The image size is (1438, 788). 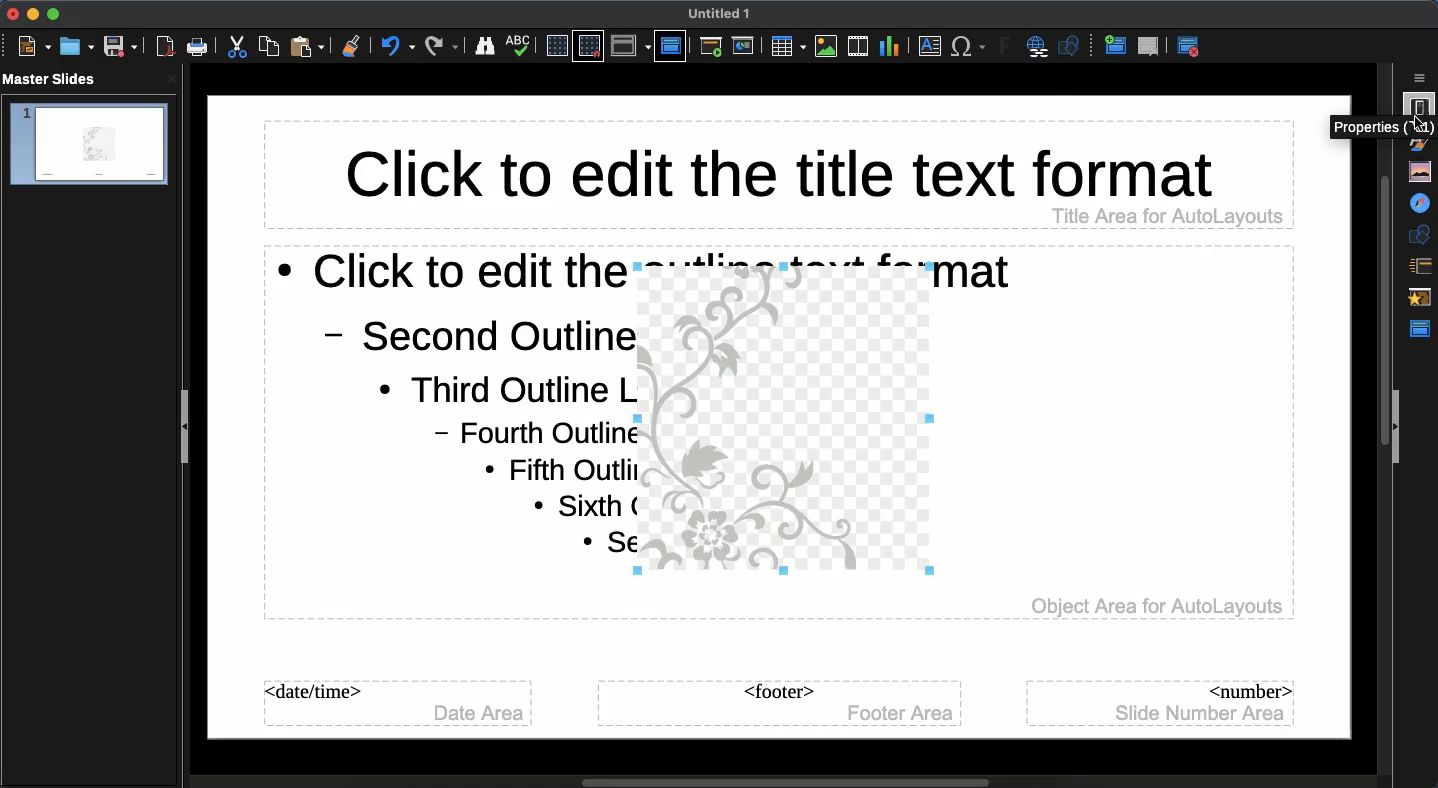 I want to click on Collapse, so click(x=1398, y=428).